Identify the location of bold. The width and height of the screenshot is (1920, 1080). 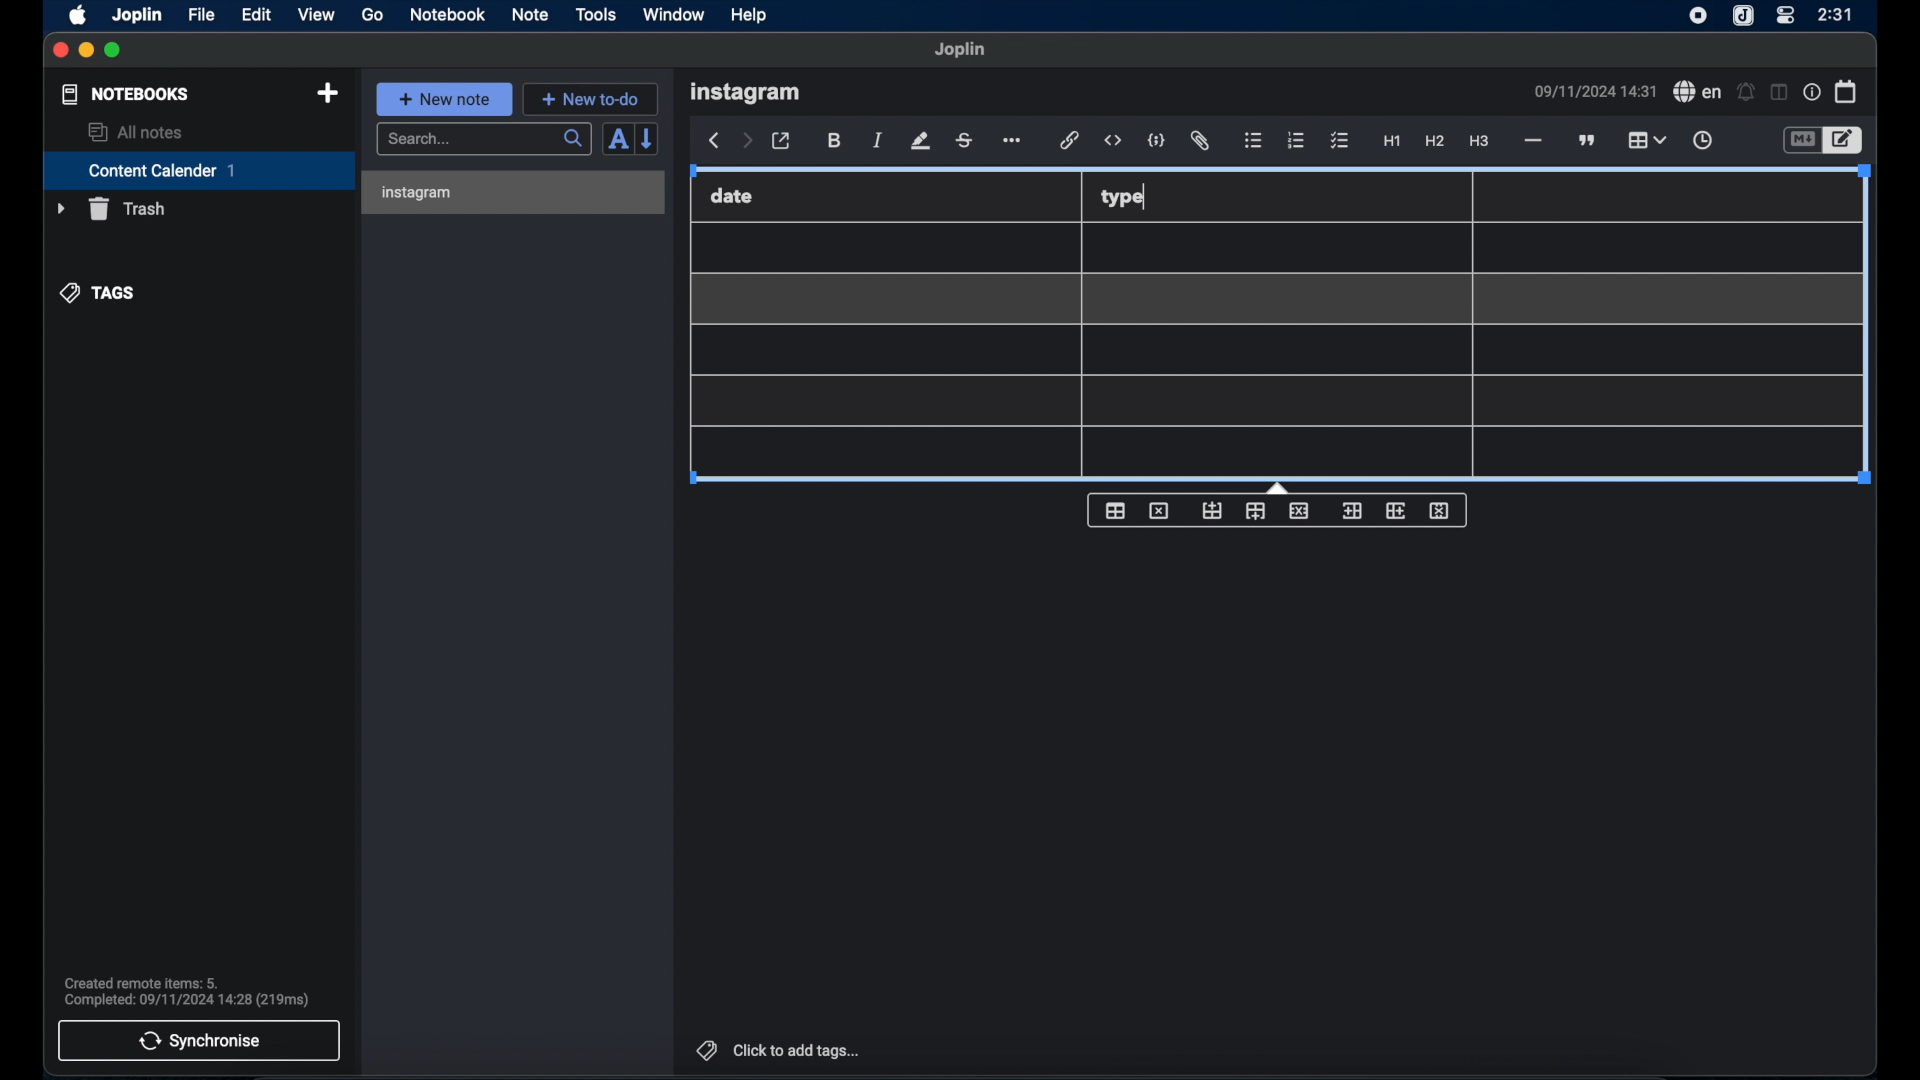
(835, 141).